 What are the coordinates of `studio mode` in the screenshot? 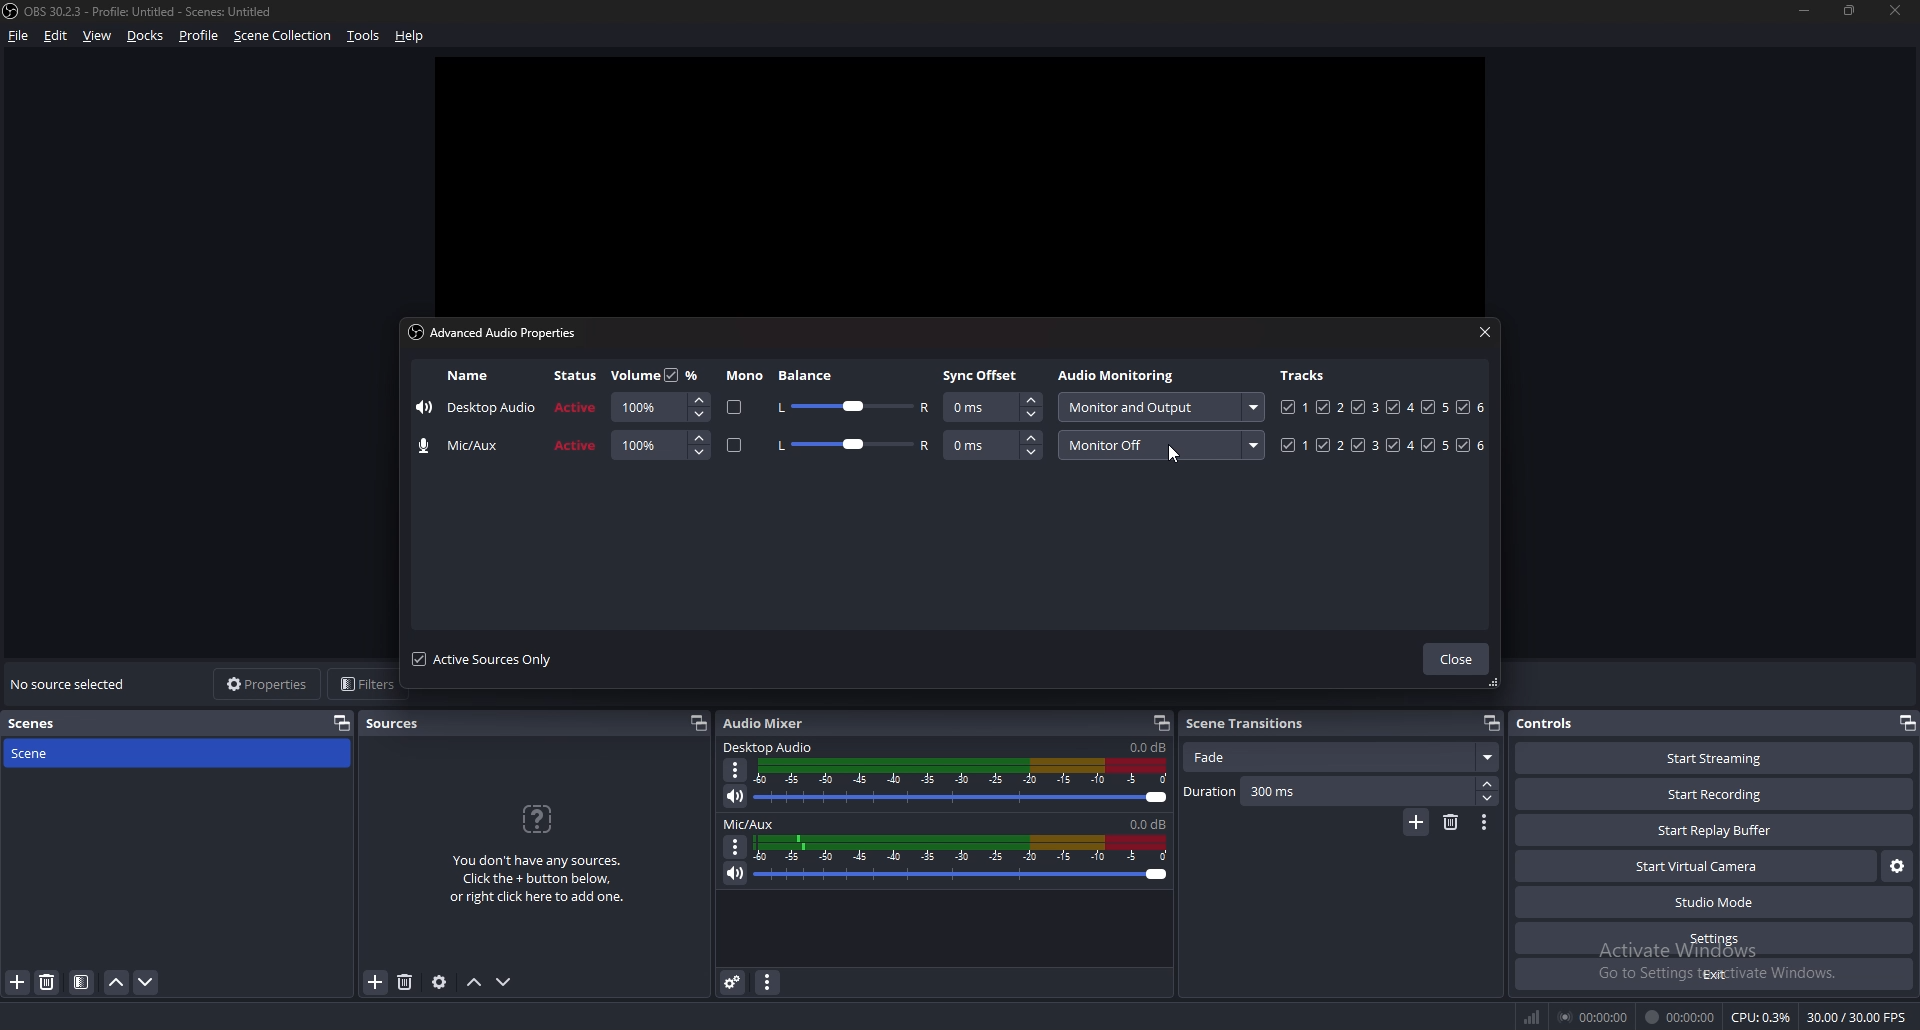 It's located at (1713, 903).